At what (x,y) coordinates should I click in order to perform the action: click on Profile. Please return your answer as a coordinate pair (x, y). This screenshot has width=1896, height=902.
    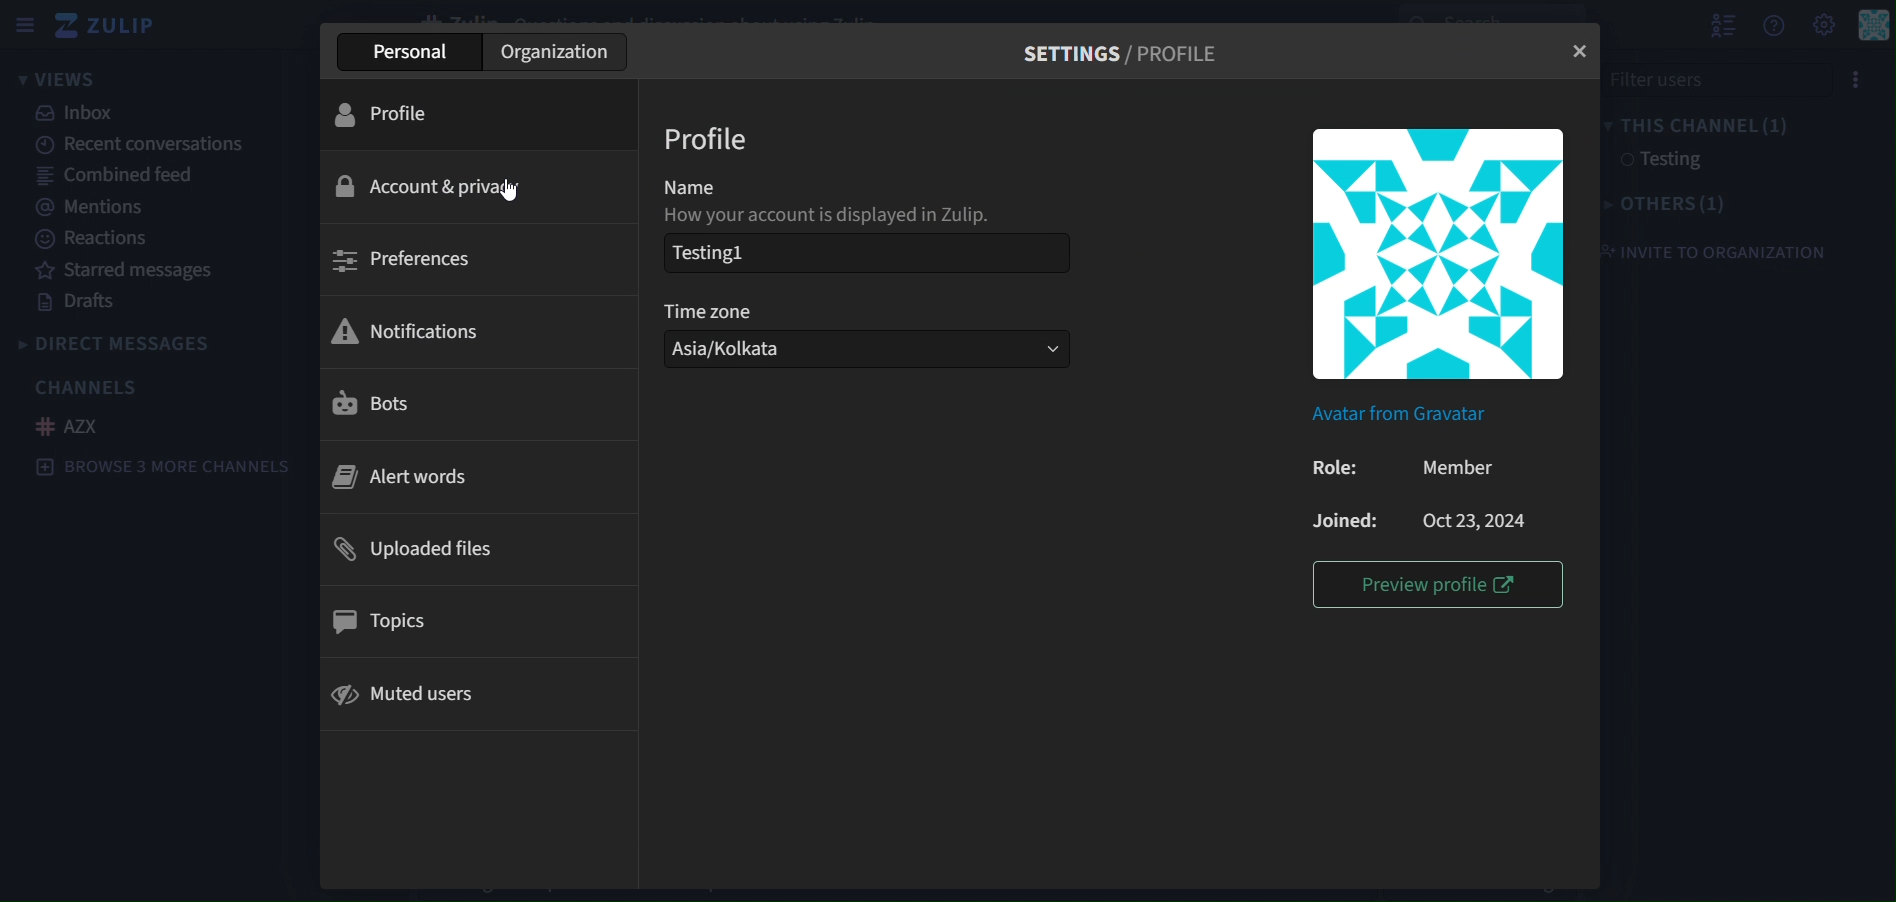
    Looking at the image, I should click on (713, 140).